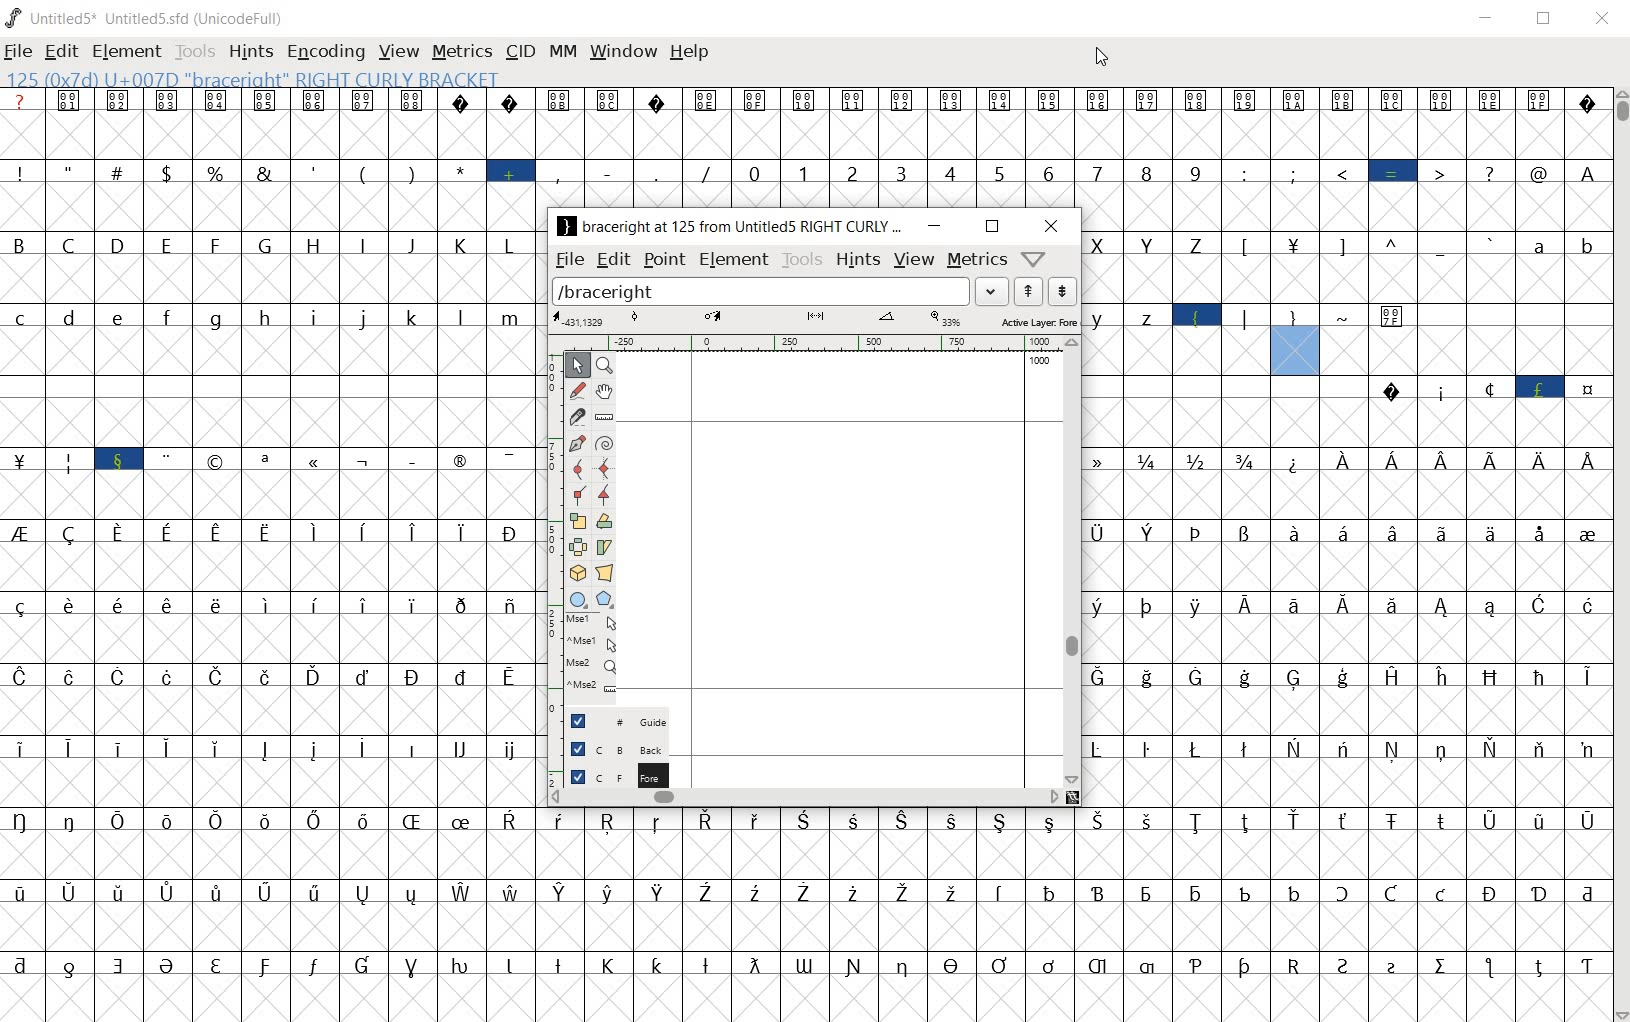 Image resolution: width=1630 pixels, height=1022 pixels. I want to click on add a curve point always either horizontal or vertical, so click(604, 468).